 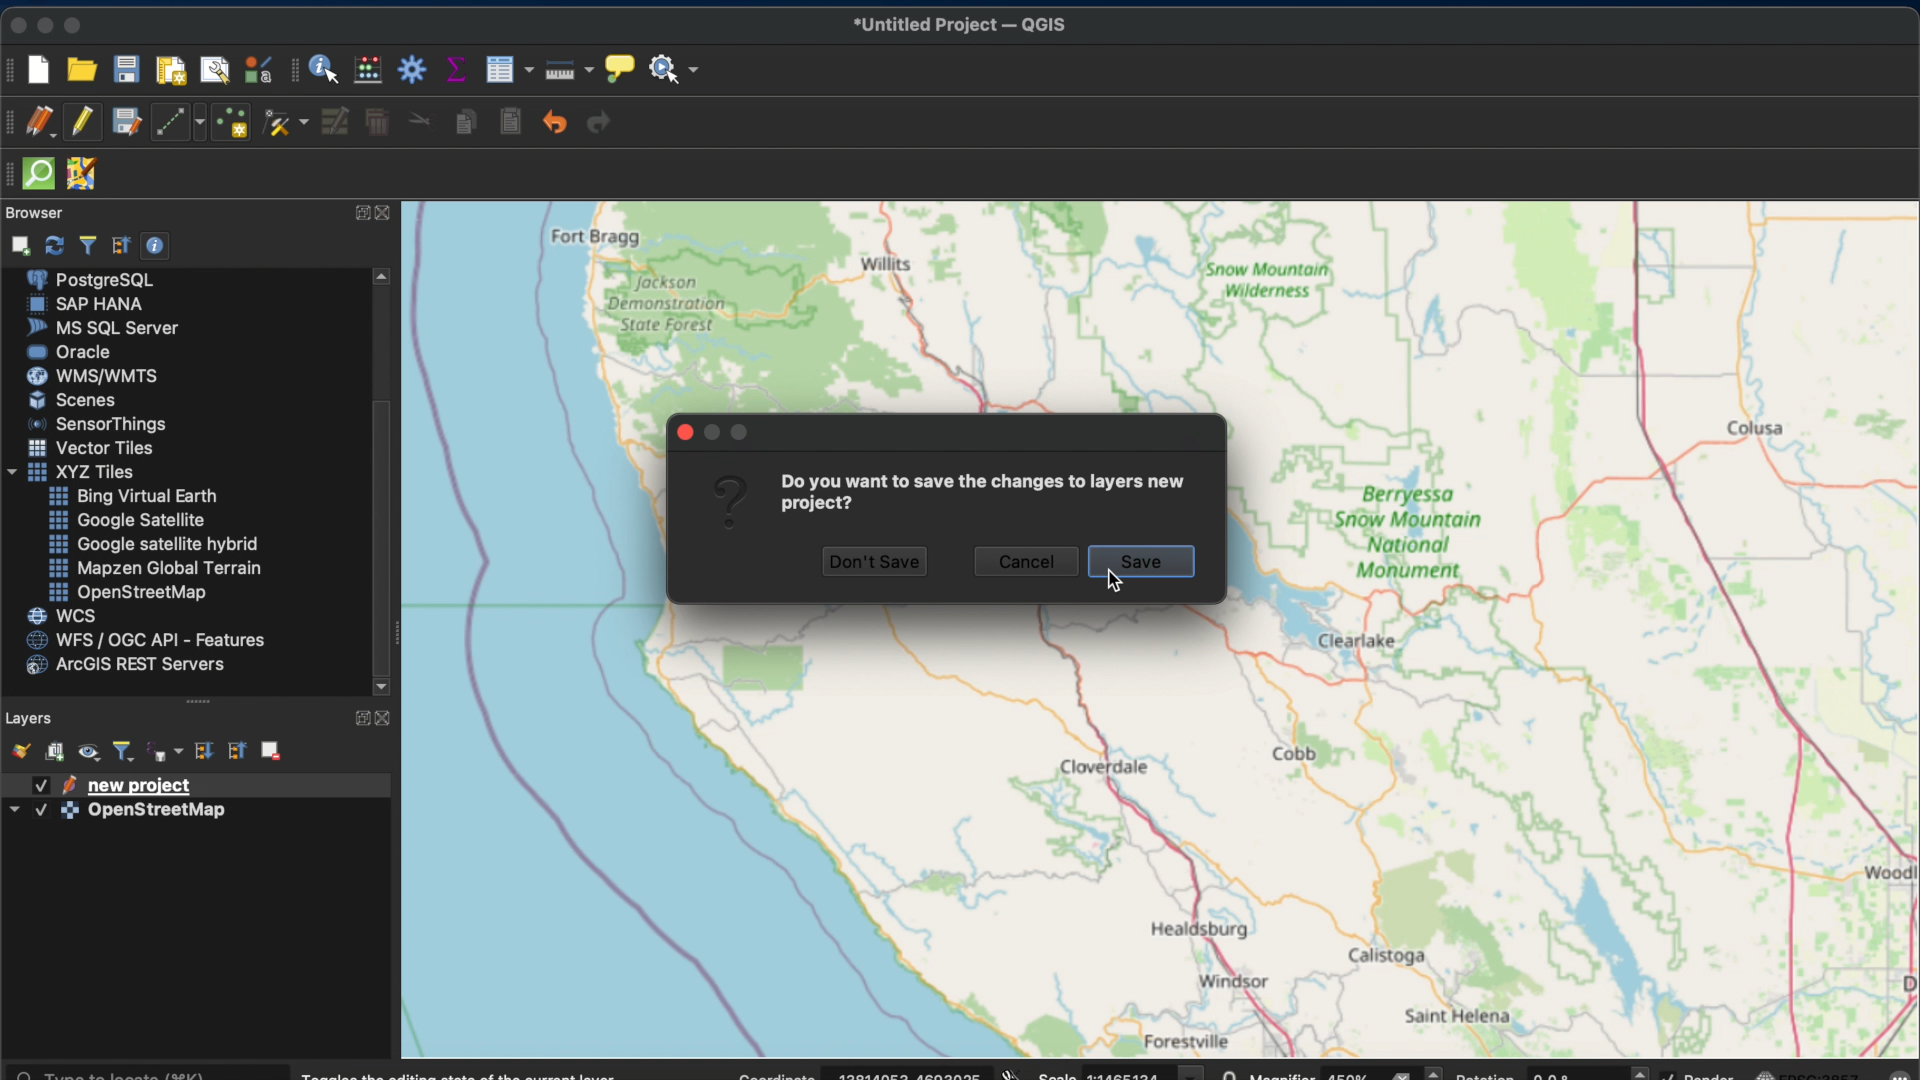 What do you see at coordinates (215, 71) in the screenshot?
I see `showlayout manager` at bounding box center [215, 71].